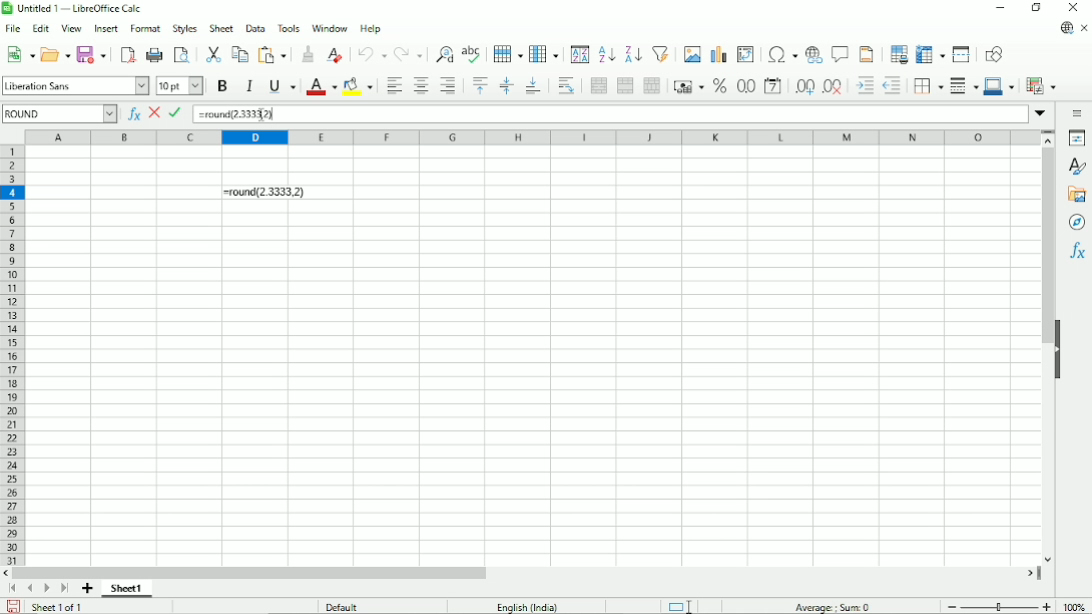 This screenshot has height=614, width=1092. I want to click on Column, so click(545, 53).